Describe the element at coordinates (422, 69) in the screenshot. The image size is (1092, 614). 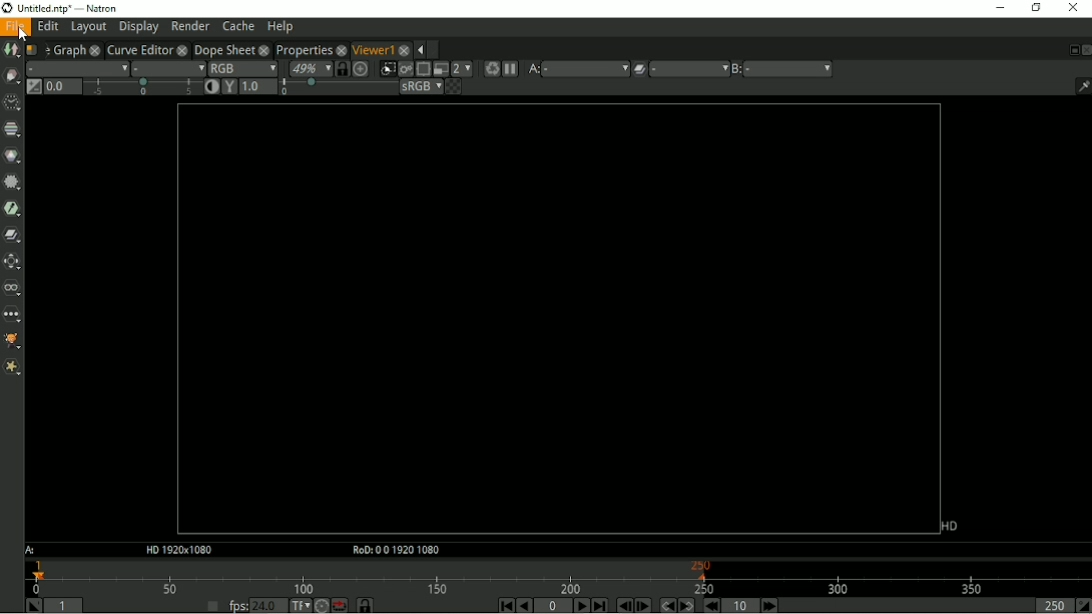
I see `Enables the region of interest that enables the portion of the viewer that is kept updated` at that location.